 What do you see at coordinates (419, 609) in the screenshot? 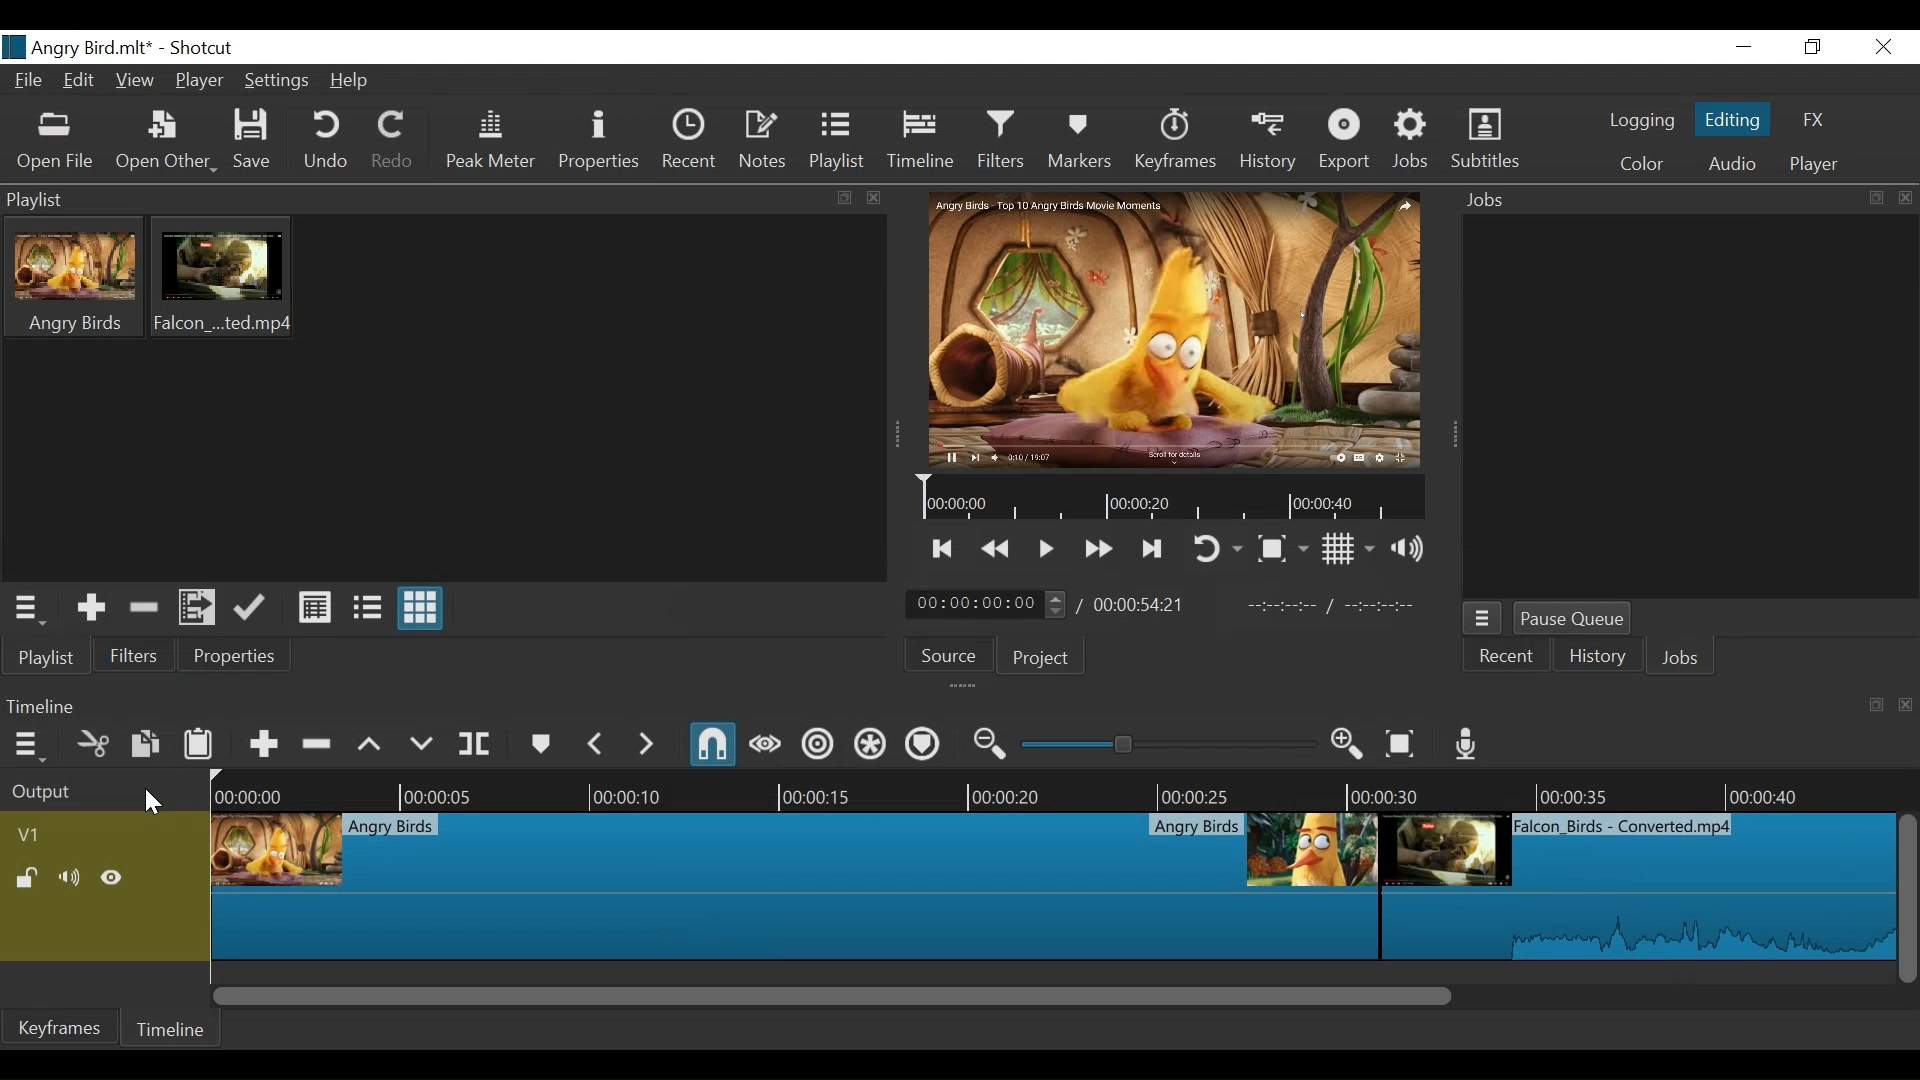
I see `View as icon` at bounding box center [419, 609].